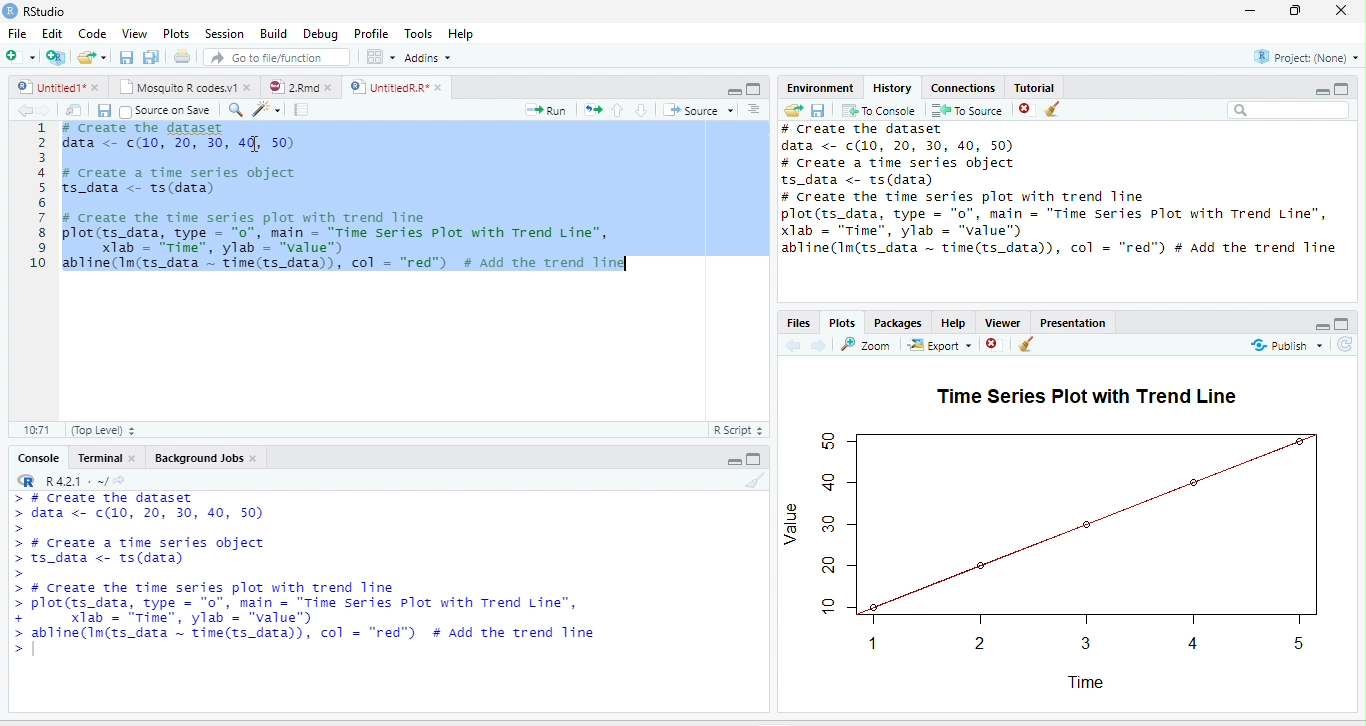  What do you see at coordinates (698, 110) in the screenshot?
I see `Source` at bounding box center [698, 110].